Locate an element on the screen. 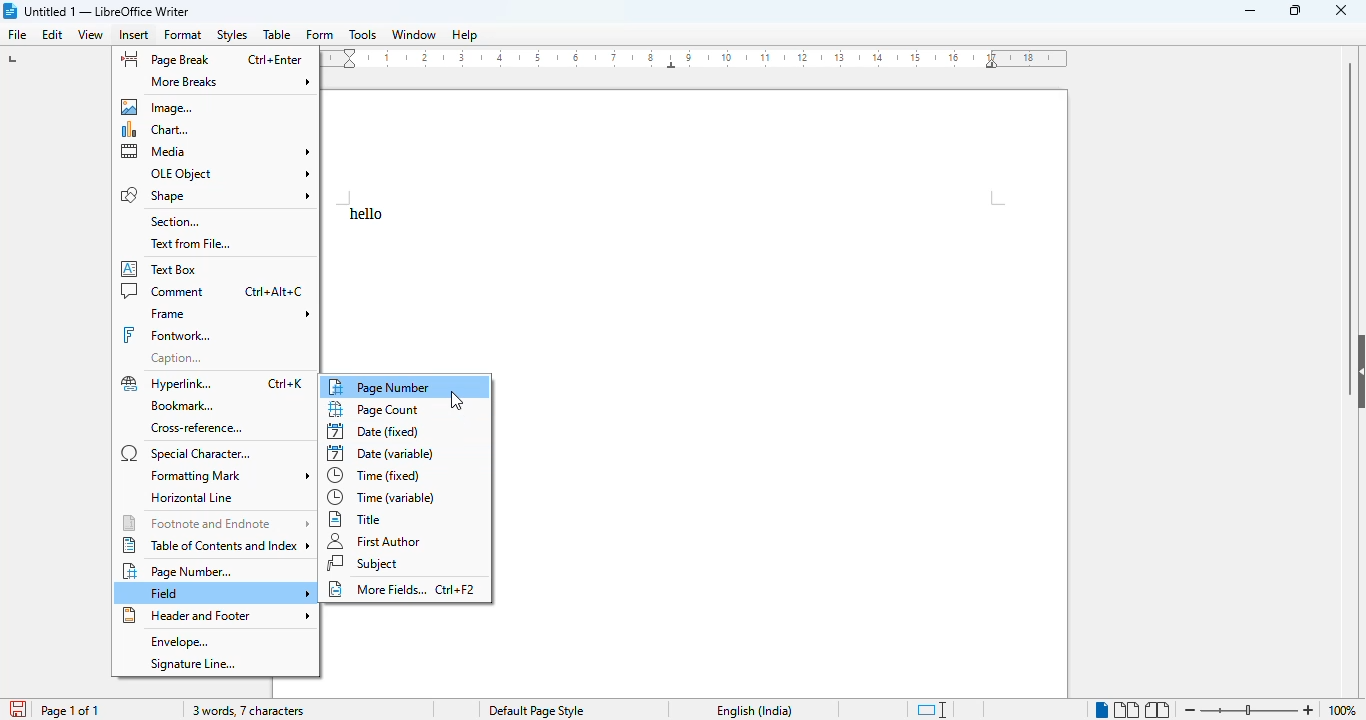 Image resolution: width=1366 pixels, height=720 pixels. media is located at coordinates (216, 151).